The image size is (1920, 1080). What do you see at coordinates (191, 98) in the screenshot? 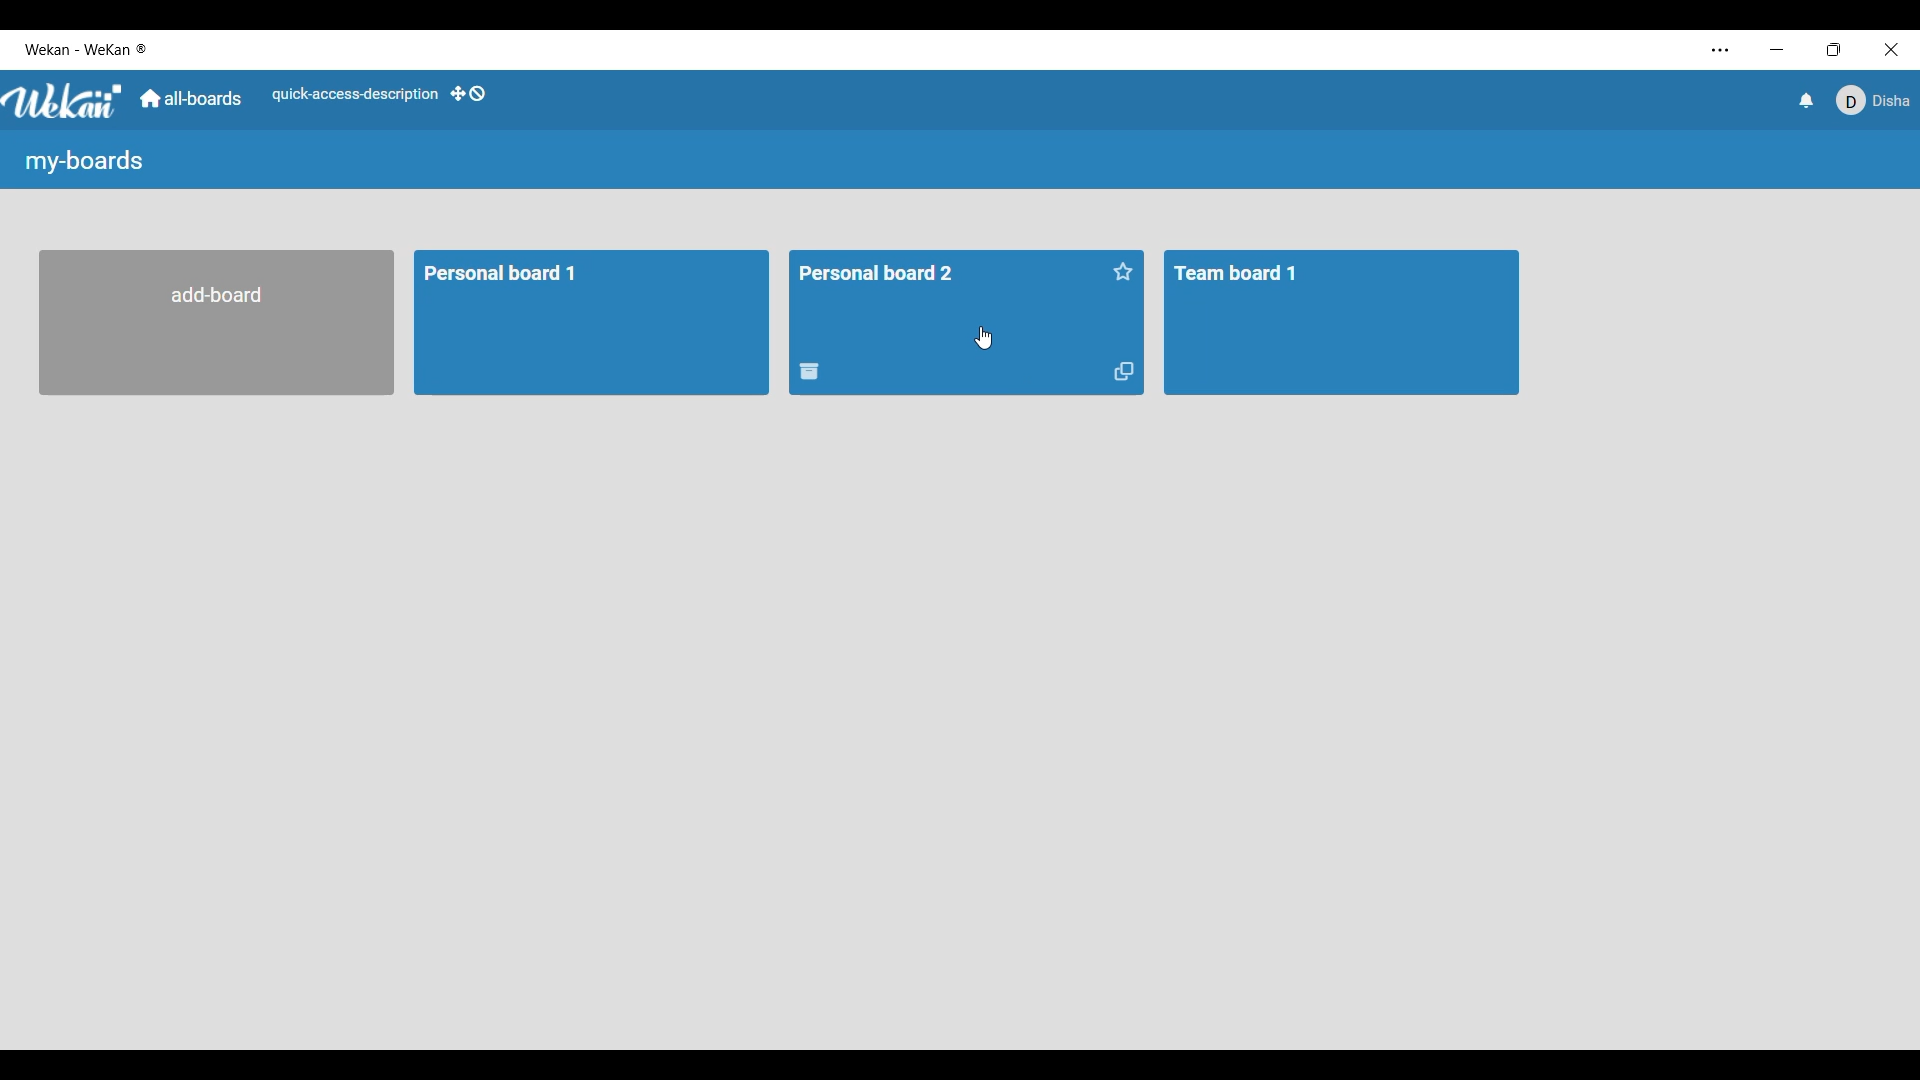
I see `Main dashboard` at bounding box center [191, 98].